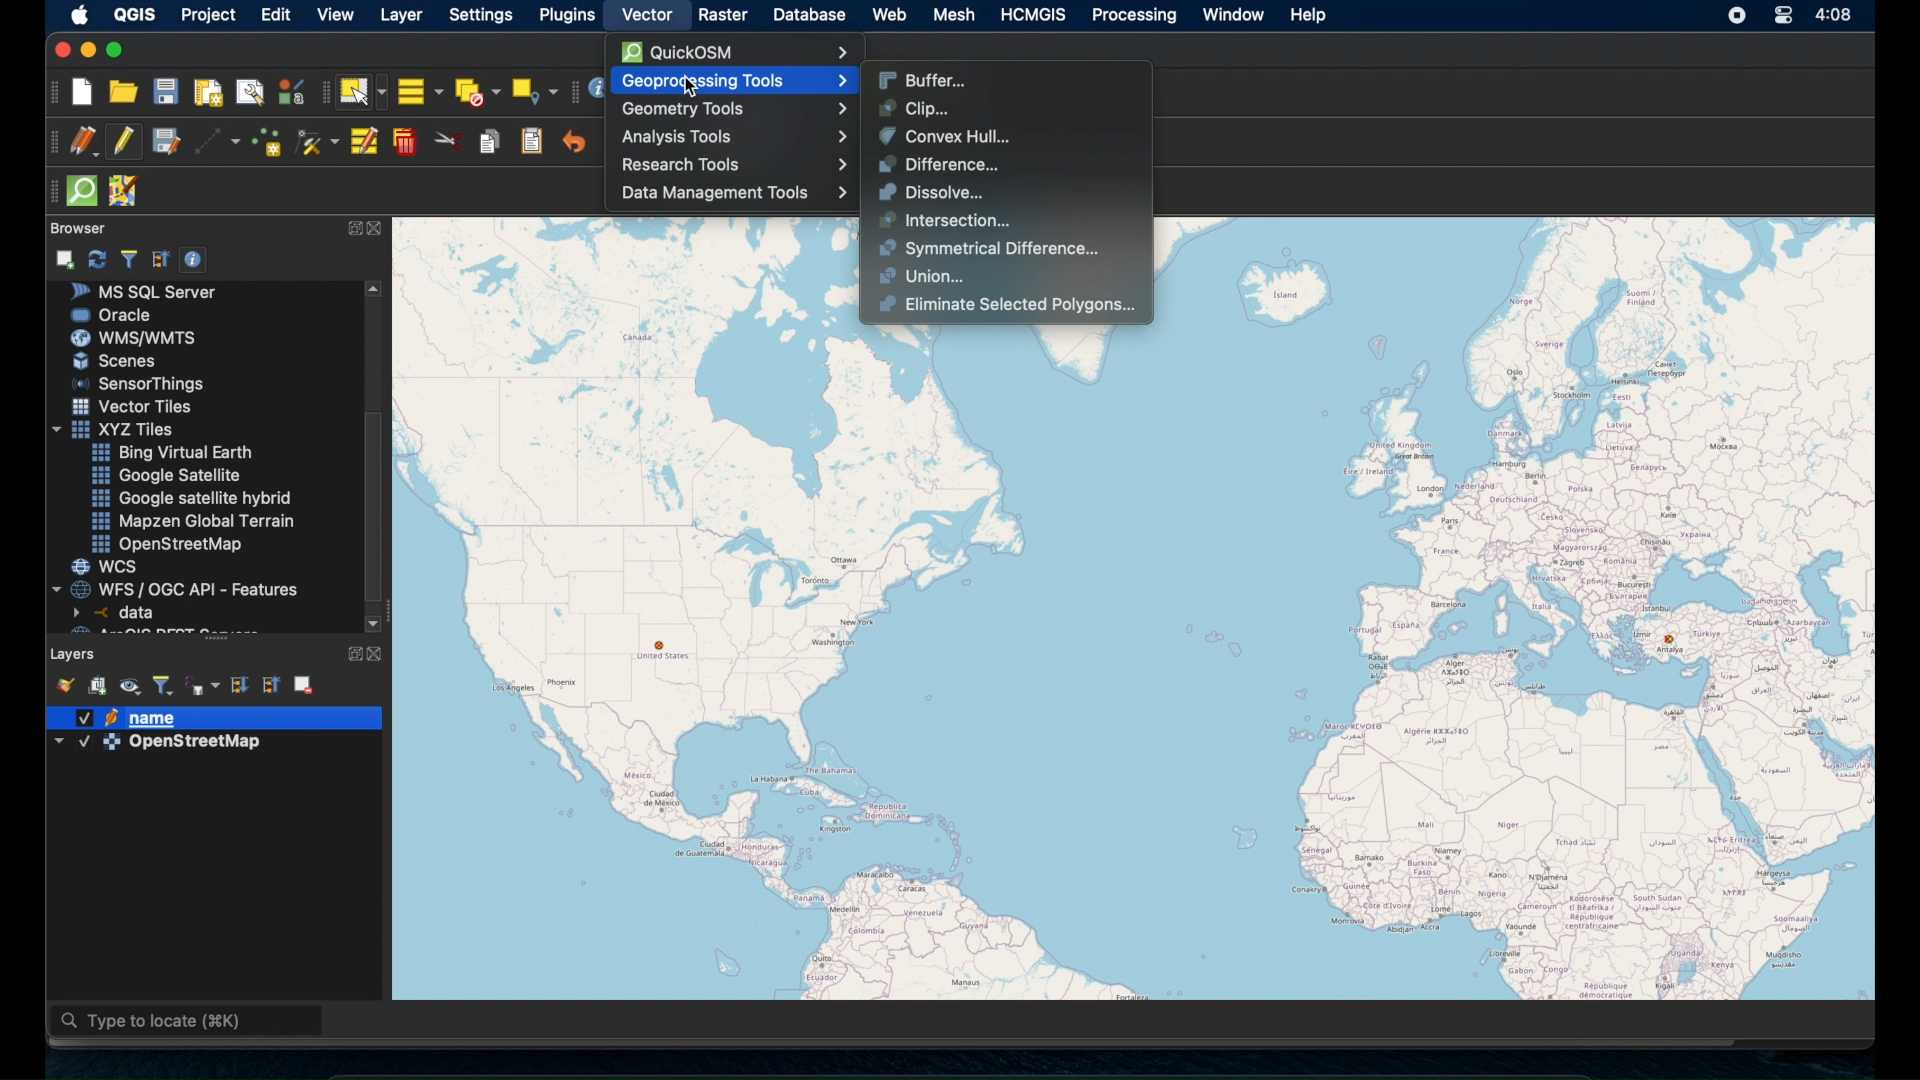 The image size is (1920, 1080). Describe the element at coordinates (83, 92) in the screenshot. I see `new project` at that location.